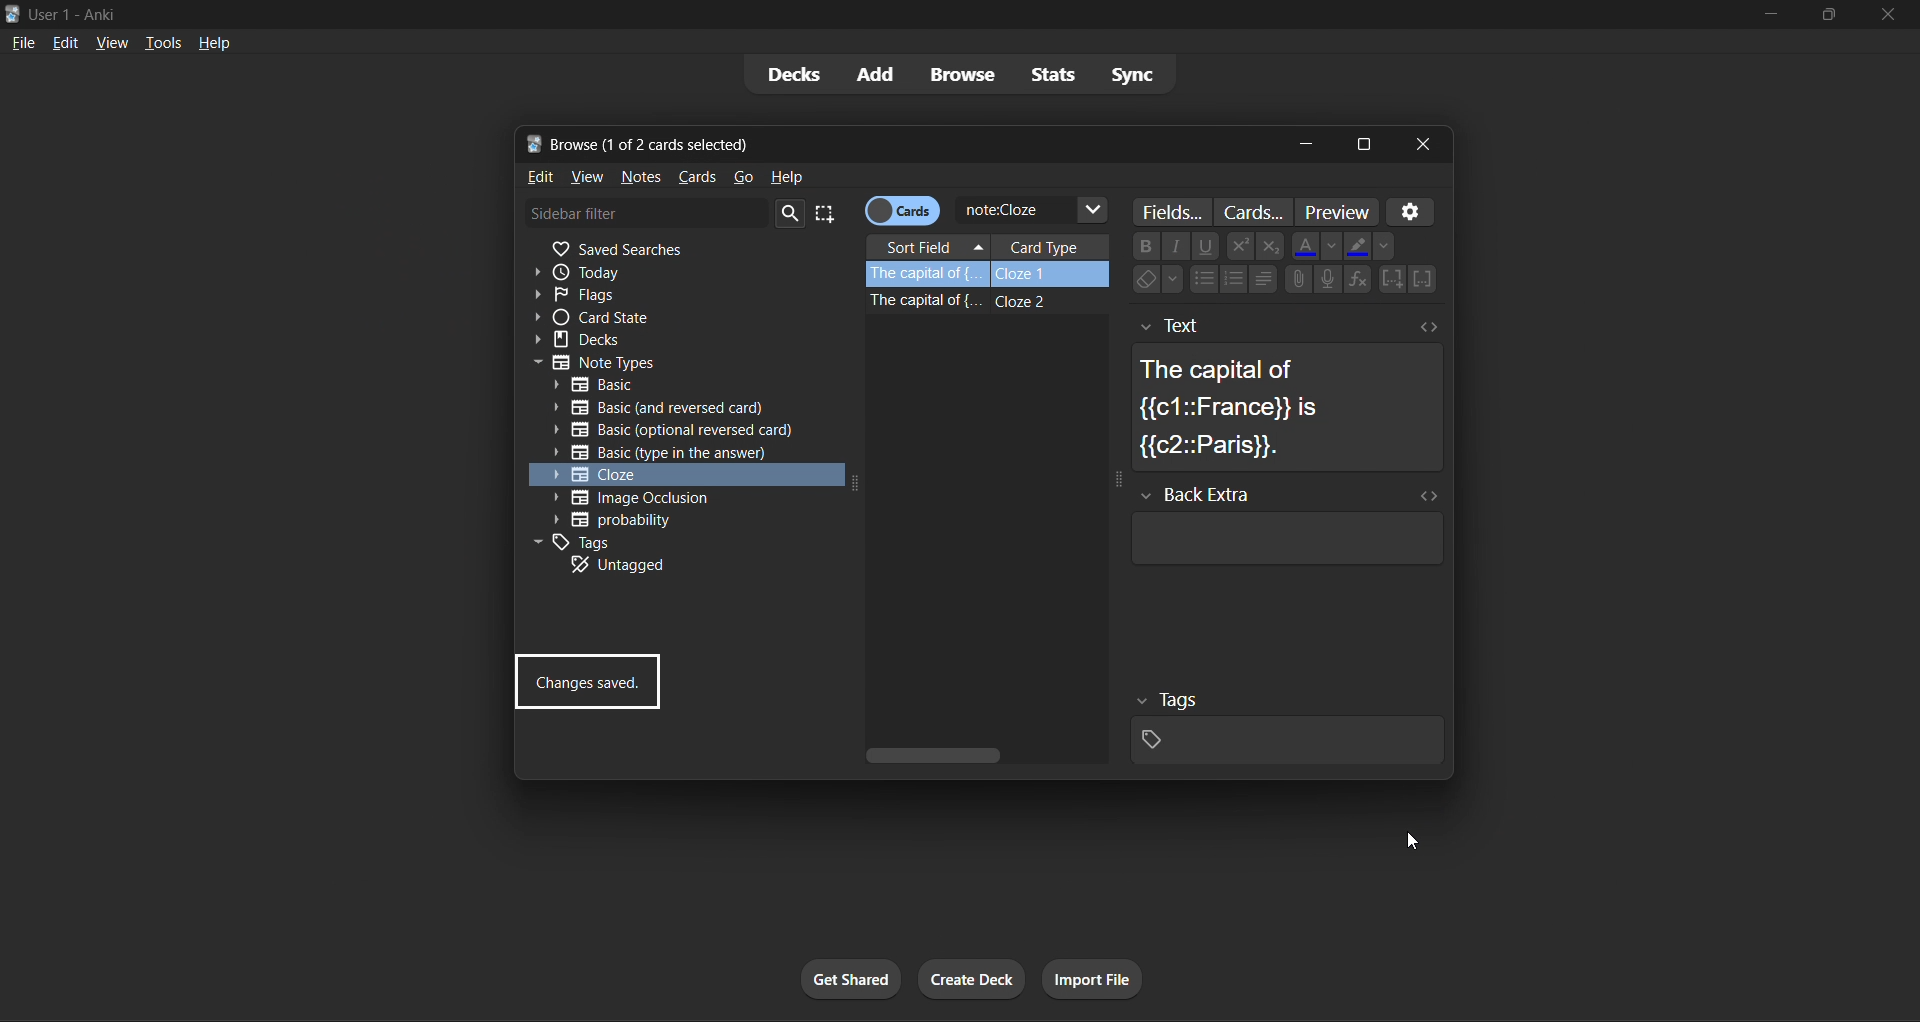 This screenshot has width=1920, height=1022. Describe the element at coordinates (983, 754) in the screenshot. I see `horizontal scroll bar` at that location.